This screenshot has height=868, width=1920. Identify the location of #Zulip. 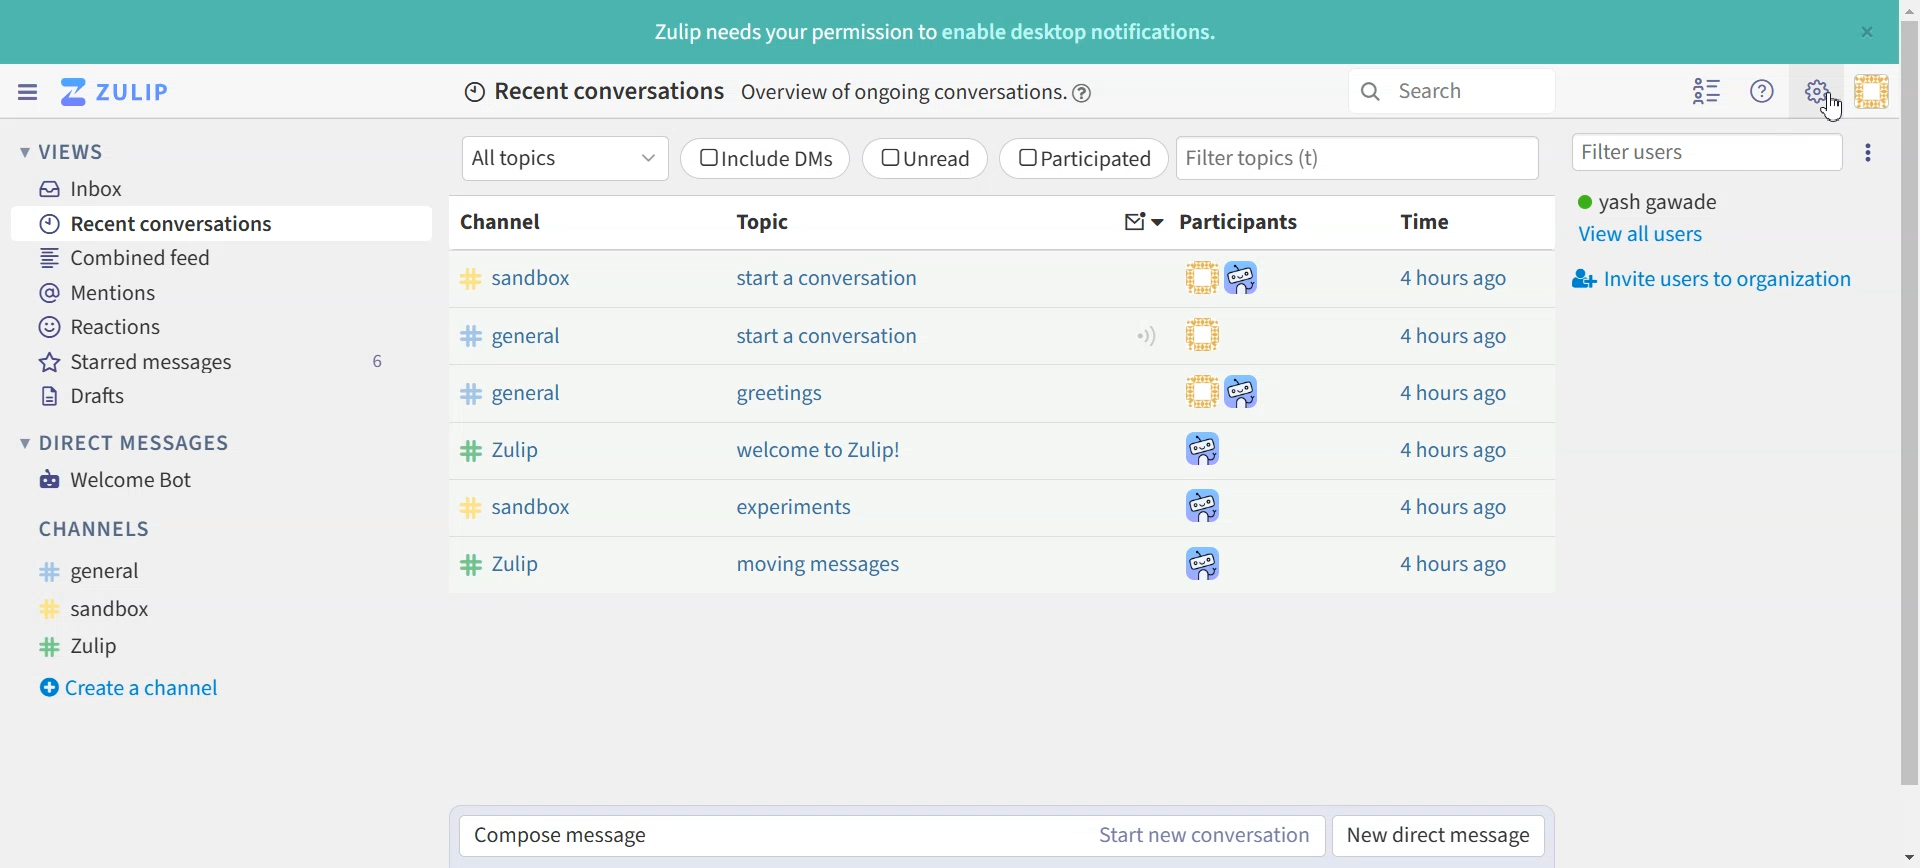
(527, 562).